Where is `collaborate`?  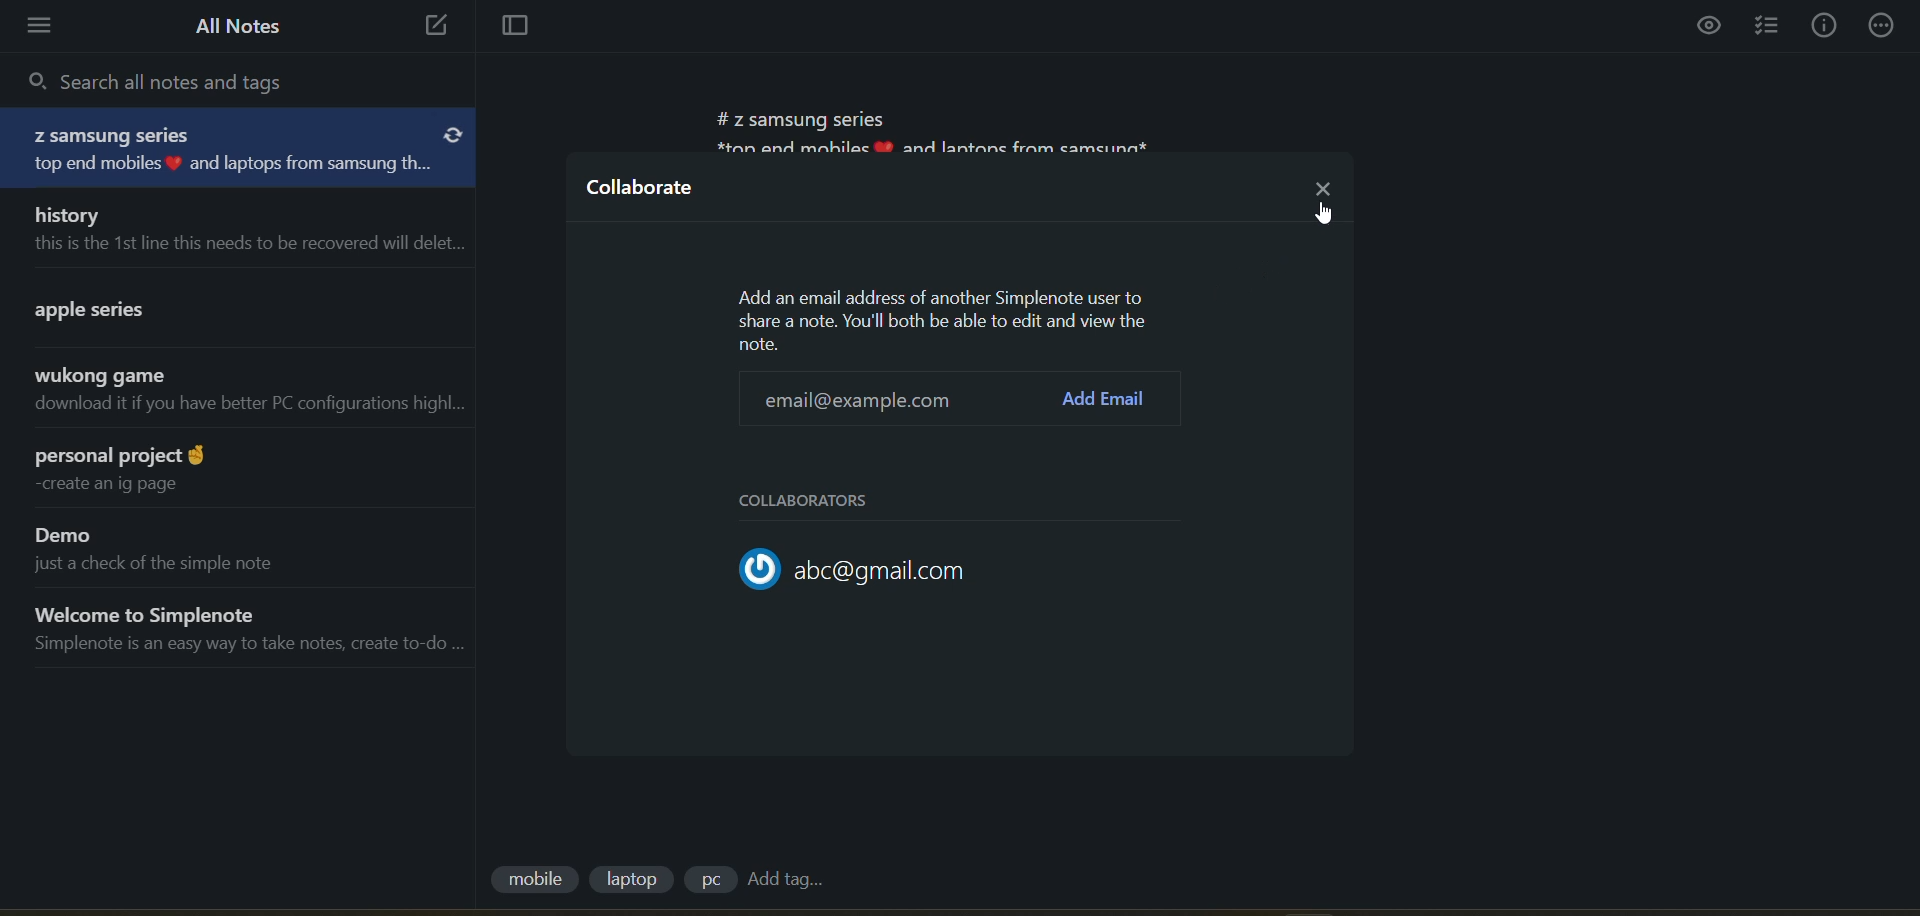
collaborate is located at coordinates (643, 193).